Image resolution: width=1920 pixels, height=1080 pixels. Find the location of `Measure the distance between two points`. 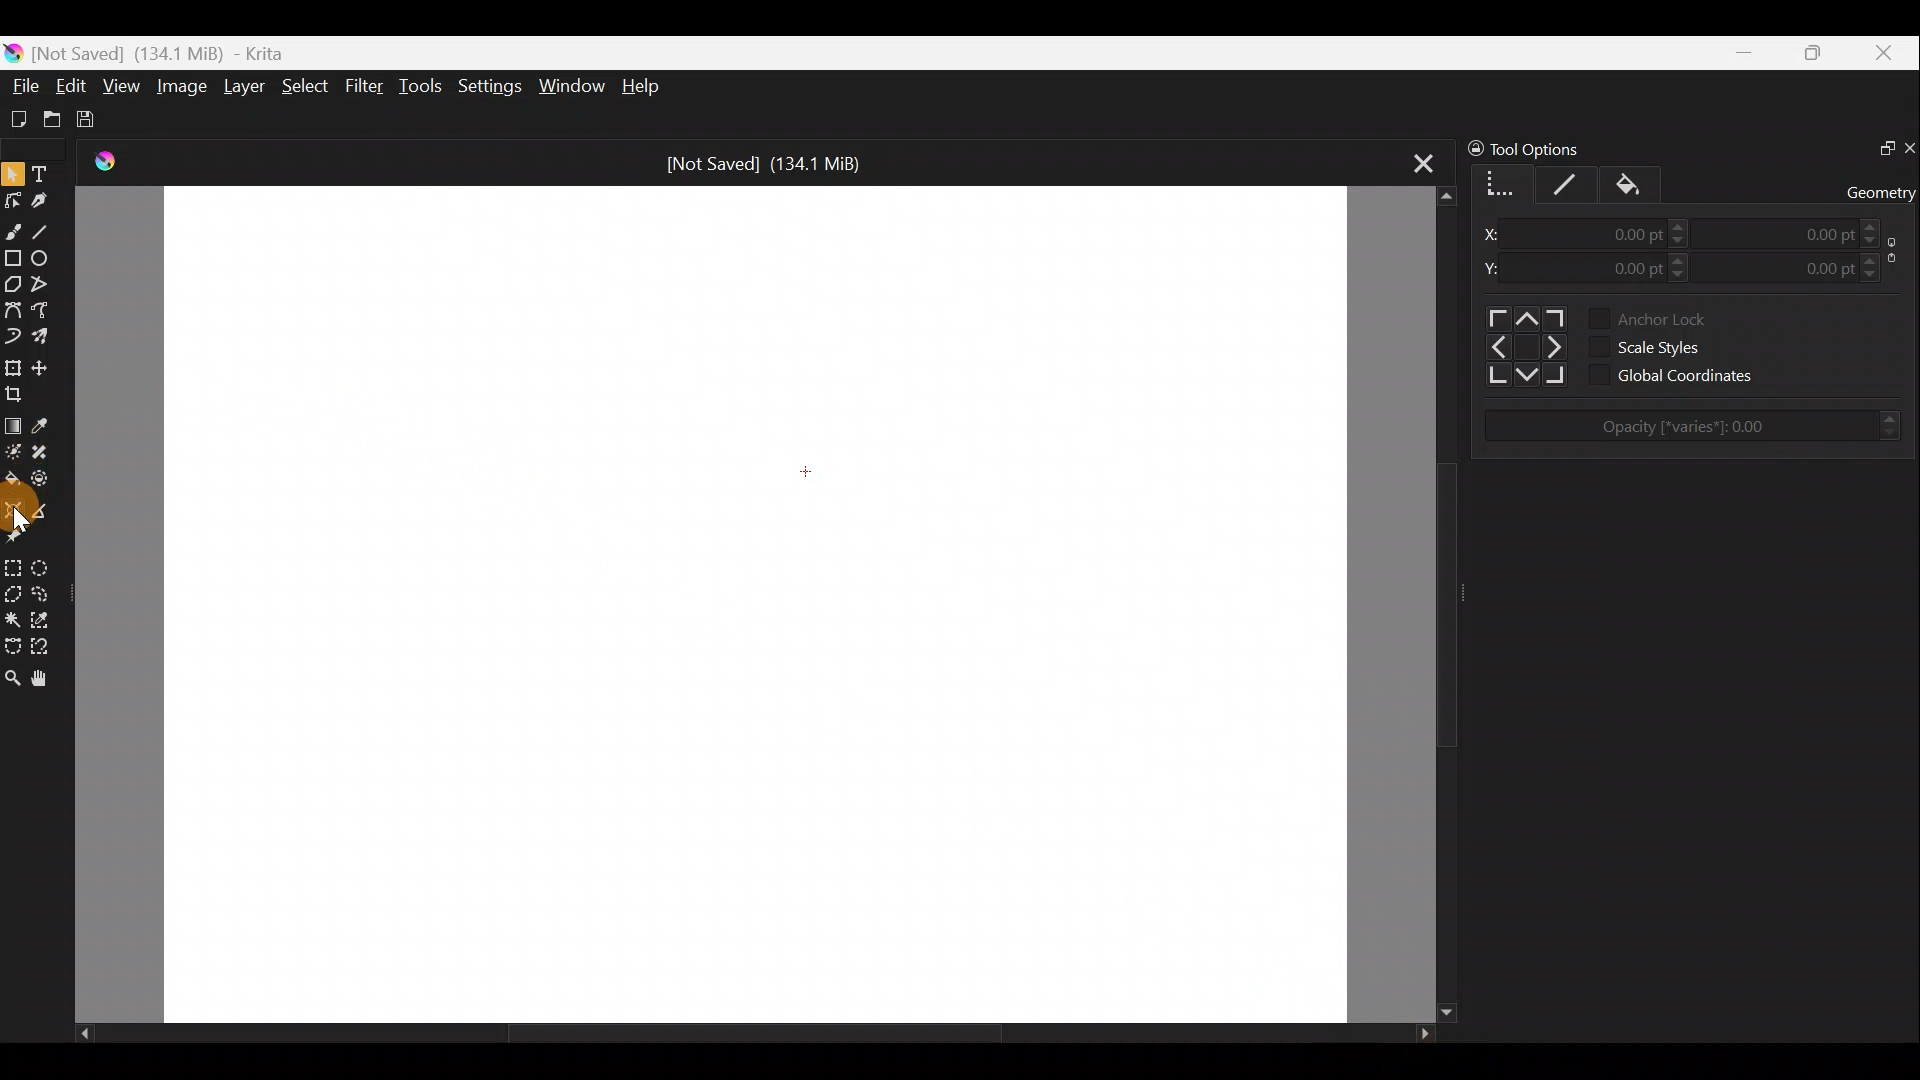

Measure the distance between two points is located at coordinates (47, 509).